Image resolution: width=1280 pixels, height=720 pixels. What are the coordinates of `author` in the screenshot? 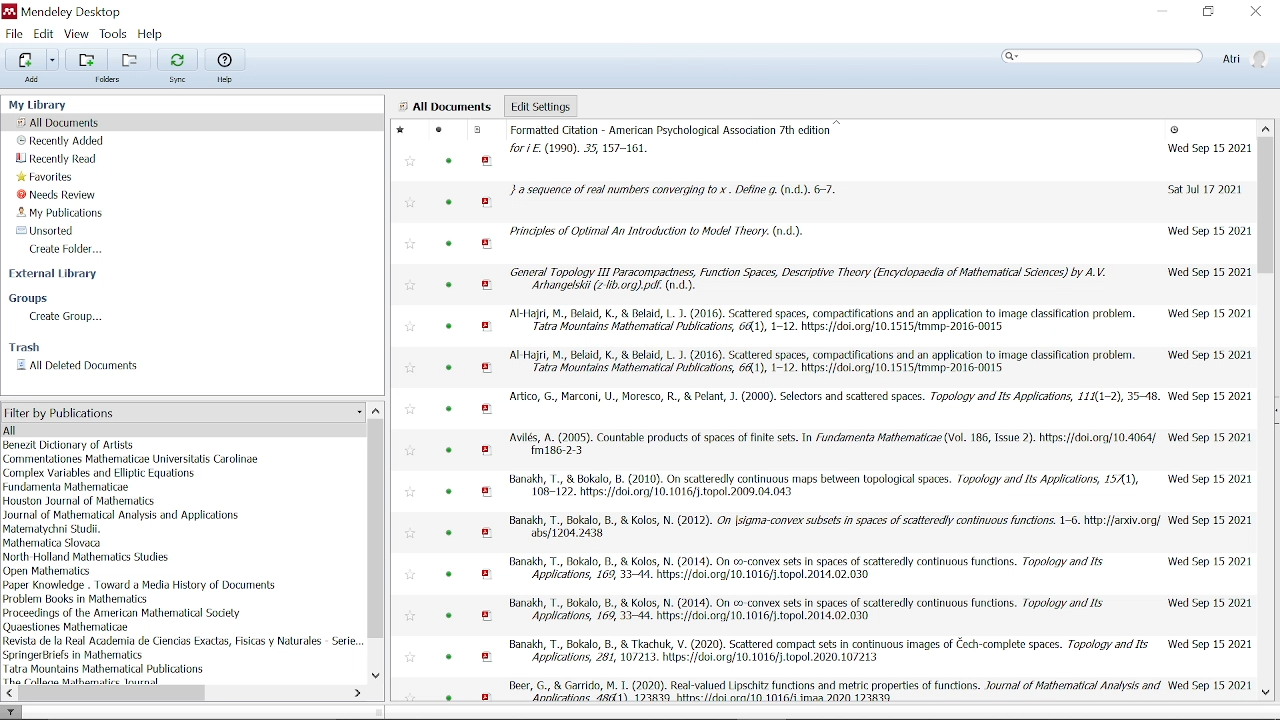 It's located at (134, 459).